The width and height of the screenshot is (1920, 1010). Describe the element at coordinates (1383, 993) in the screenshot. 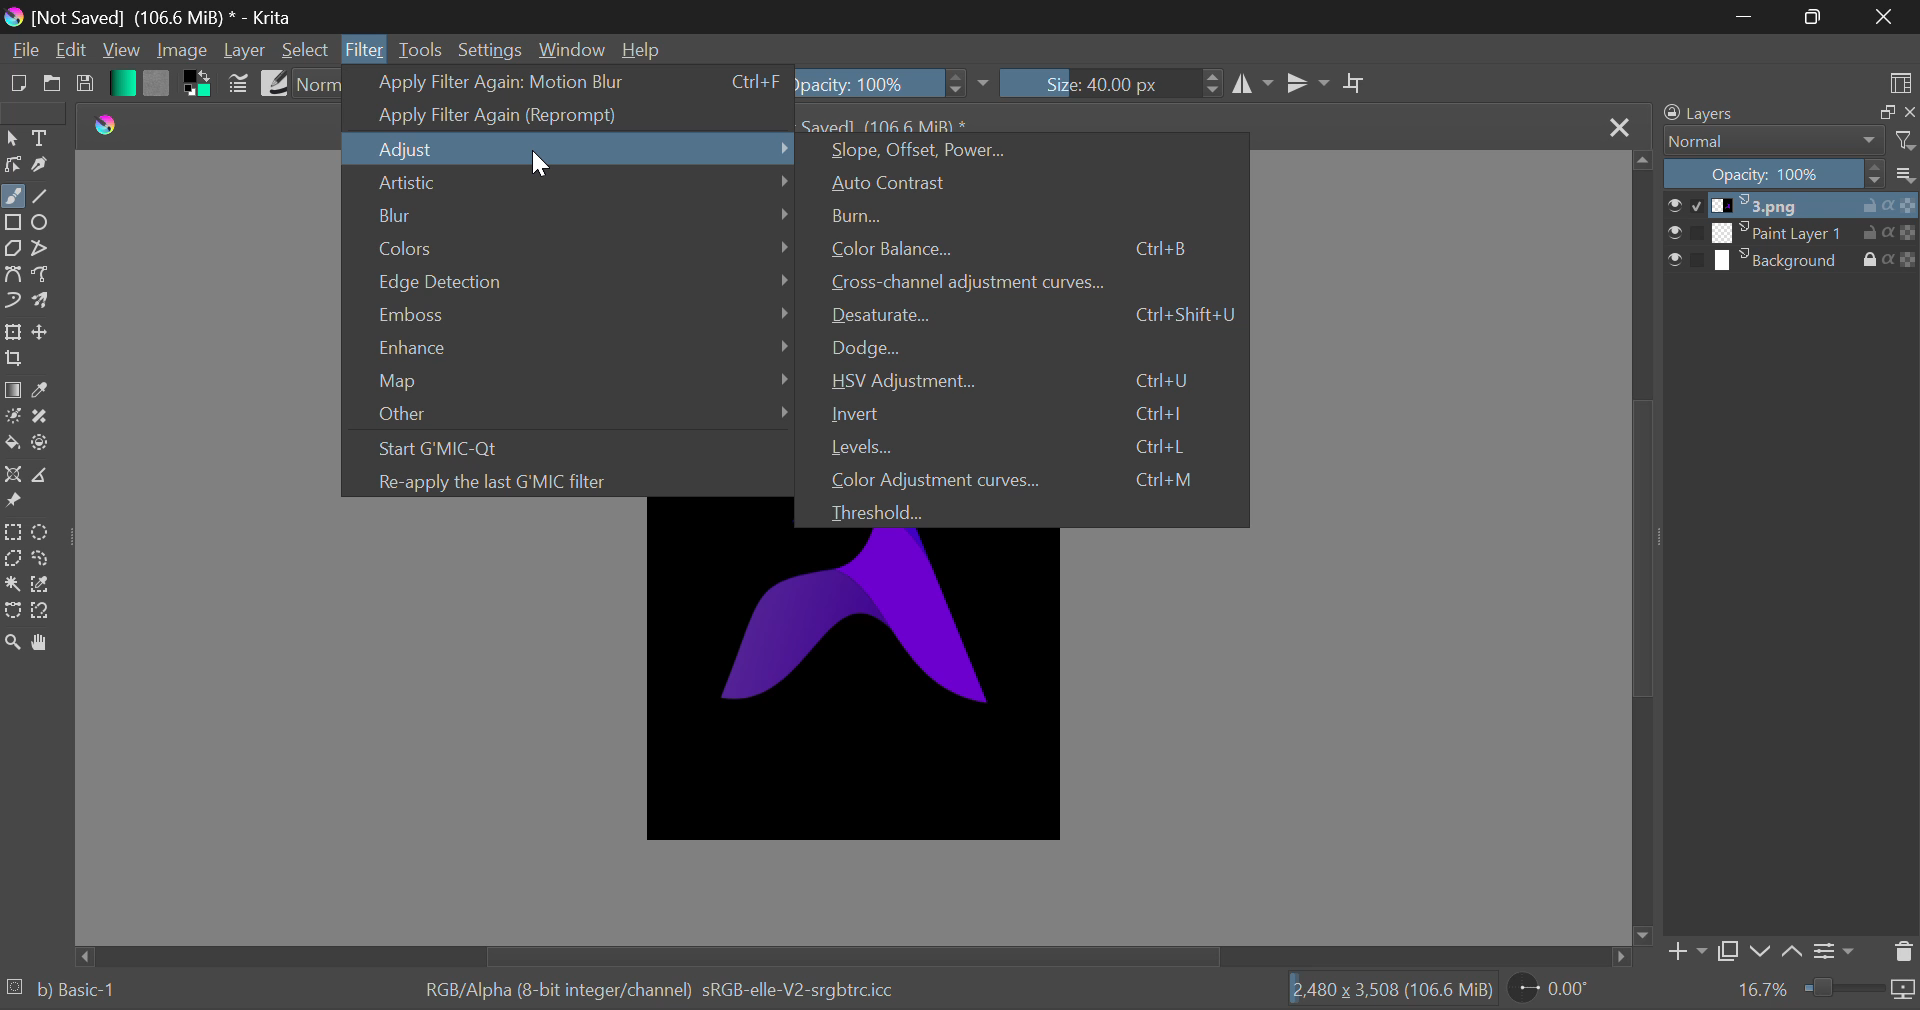

I see `2480 x 3,508 (106.6 MiB)` at that location.